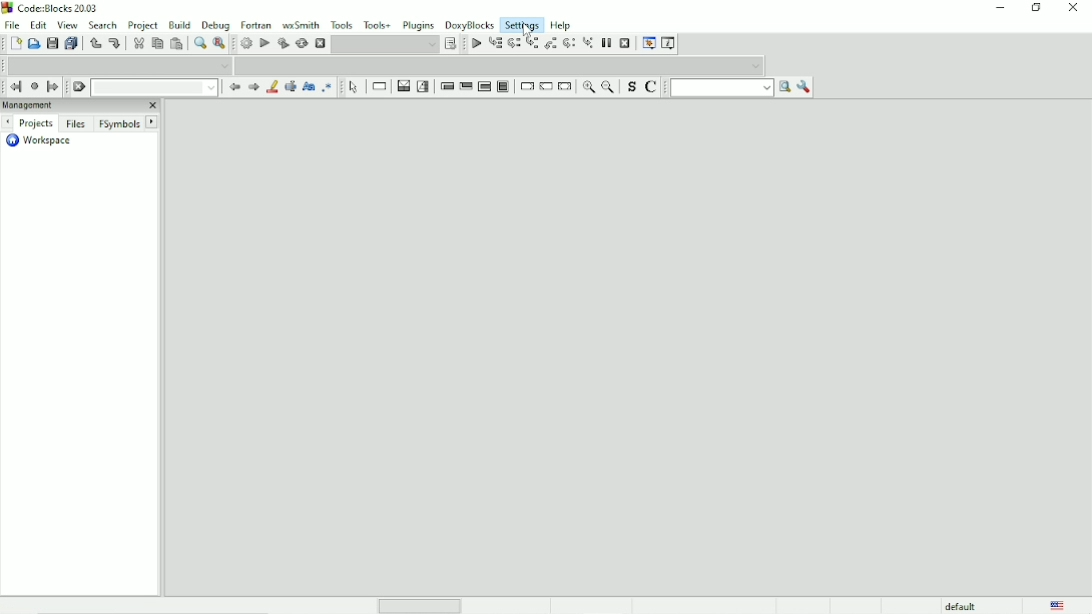 The width and height of the screenshot is (1092, 614). I want to click on Next instruction, so click(569, 44).